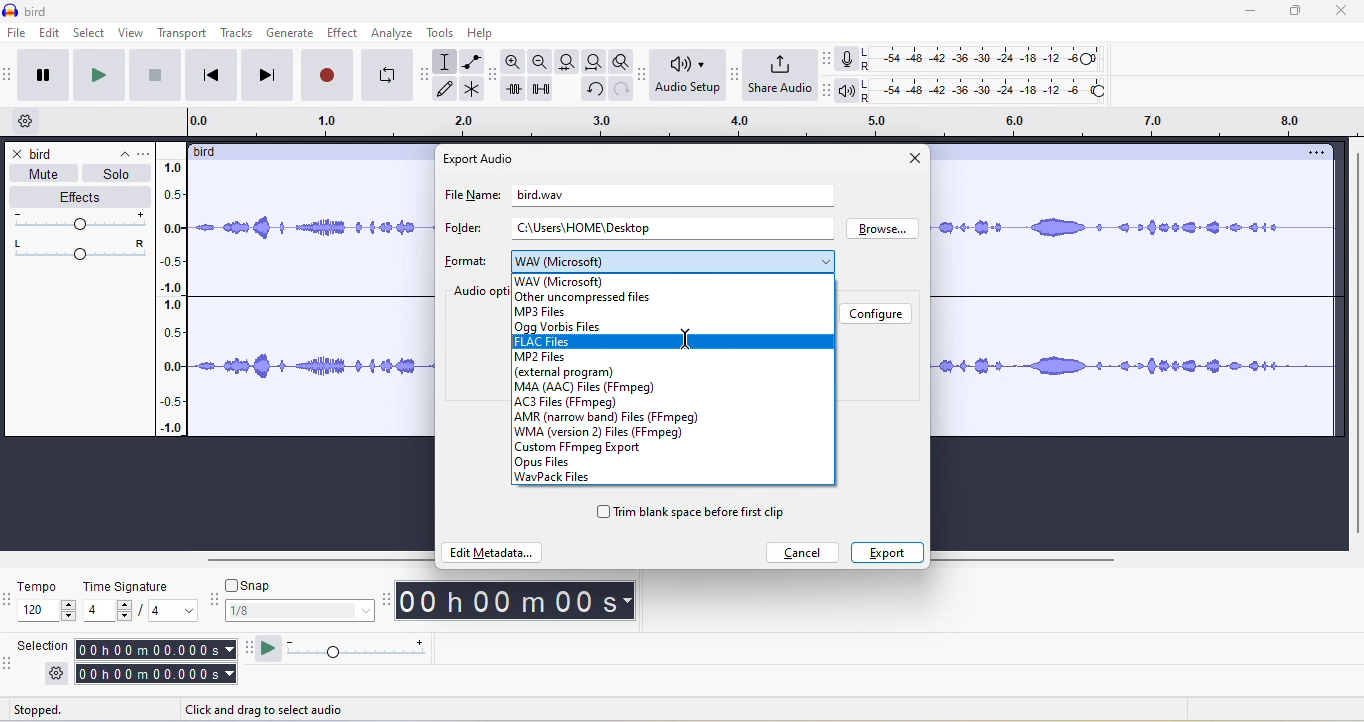 This screenshot has height=722, width=1364. What do you see at coordinates (826, 91) in the screenshot?
I see `audacity playback meter toolbar` at bounding box center [826, 91].